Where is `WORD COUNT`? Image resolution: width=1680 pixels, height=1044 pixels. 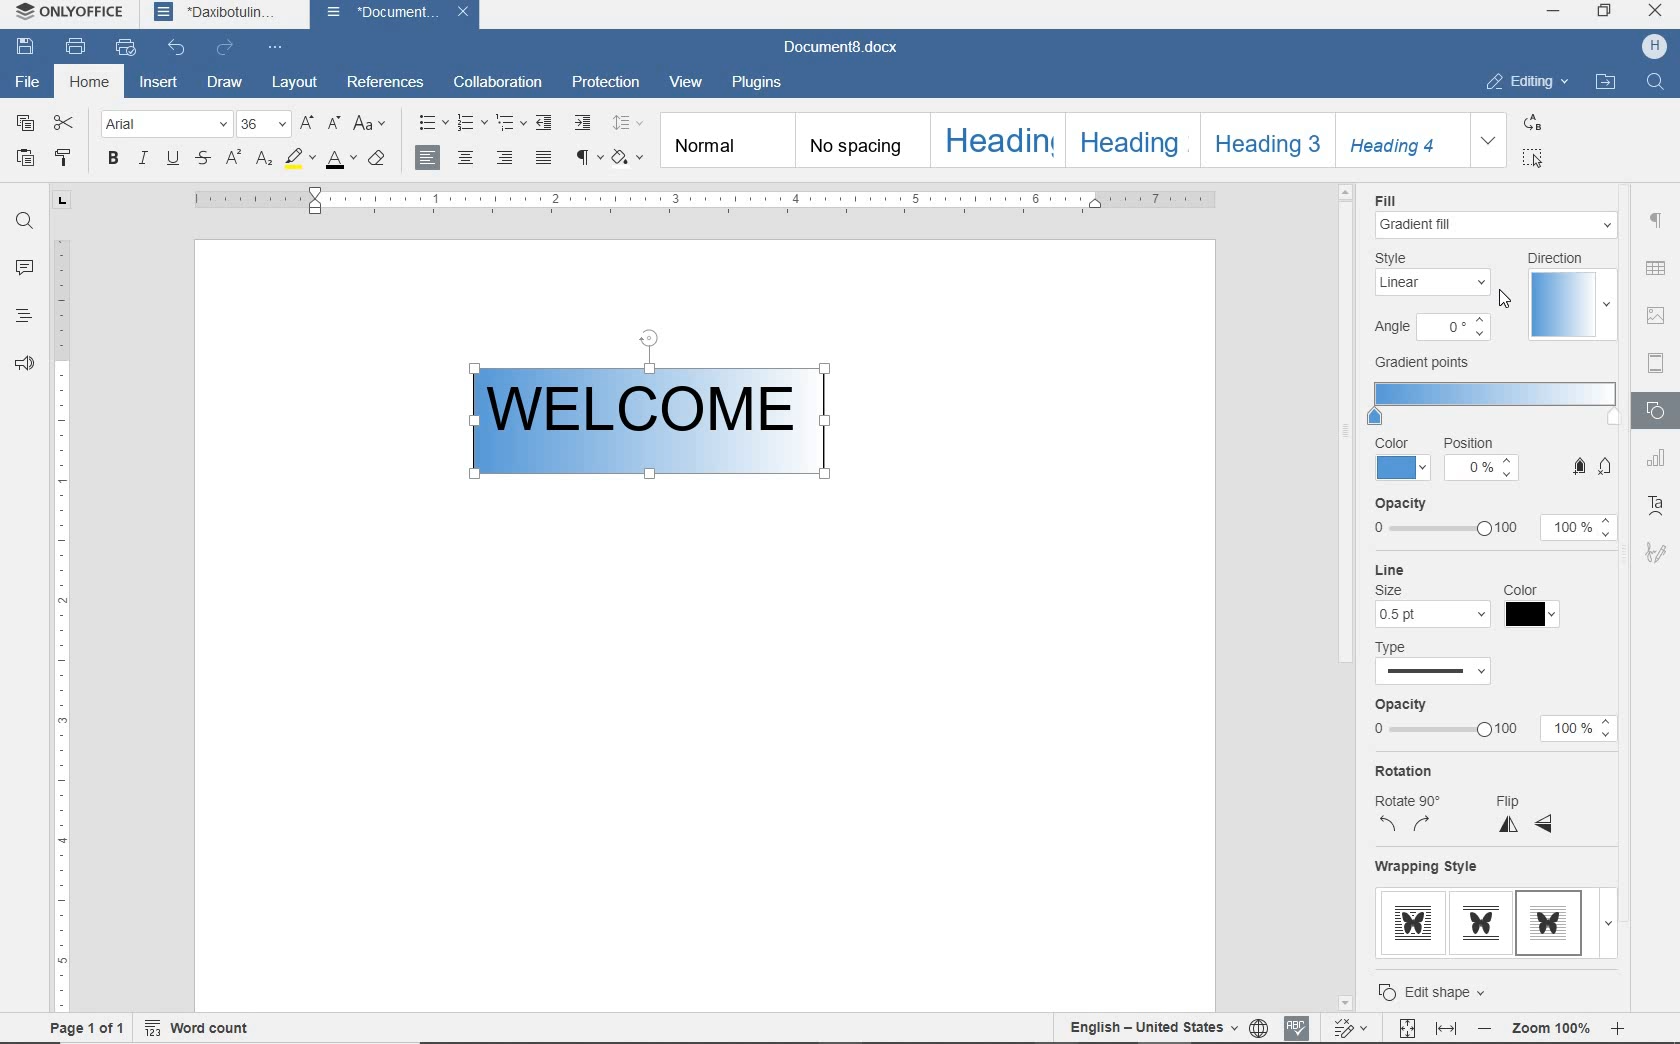 WORD COUNT is located at coordinates (199, 1027).